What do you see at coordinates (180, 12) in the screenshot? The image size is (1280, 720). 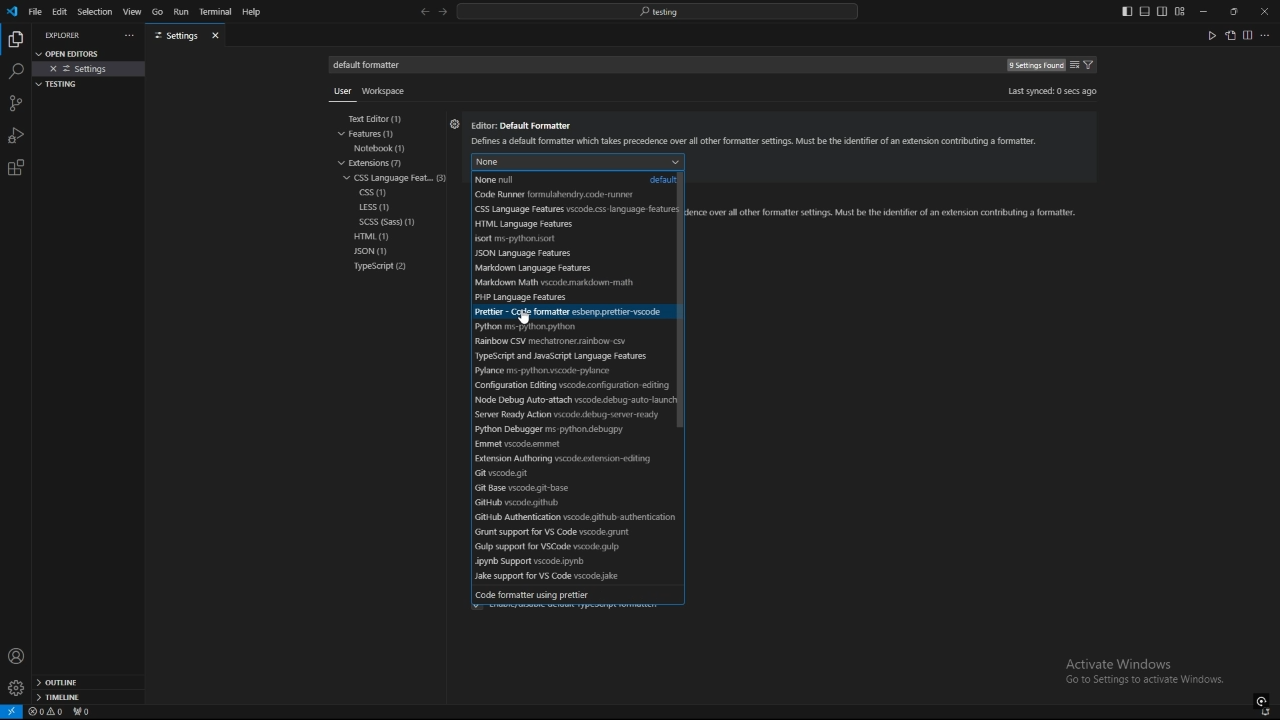 I see `run` at bounding box center [180, 12].